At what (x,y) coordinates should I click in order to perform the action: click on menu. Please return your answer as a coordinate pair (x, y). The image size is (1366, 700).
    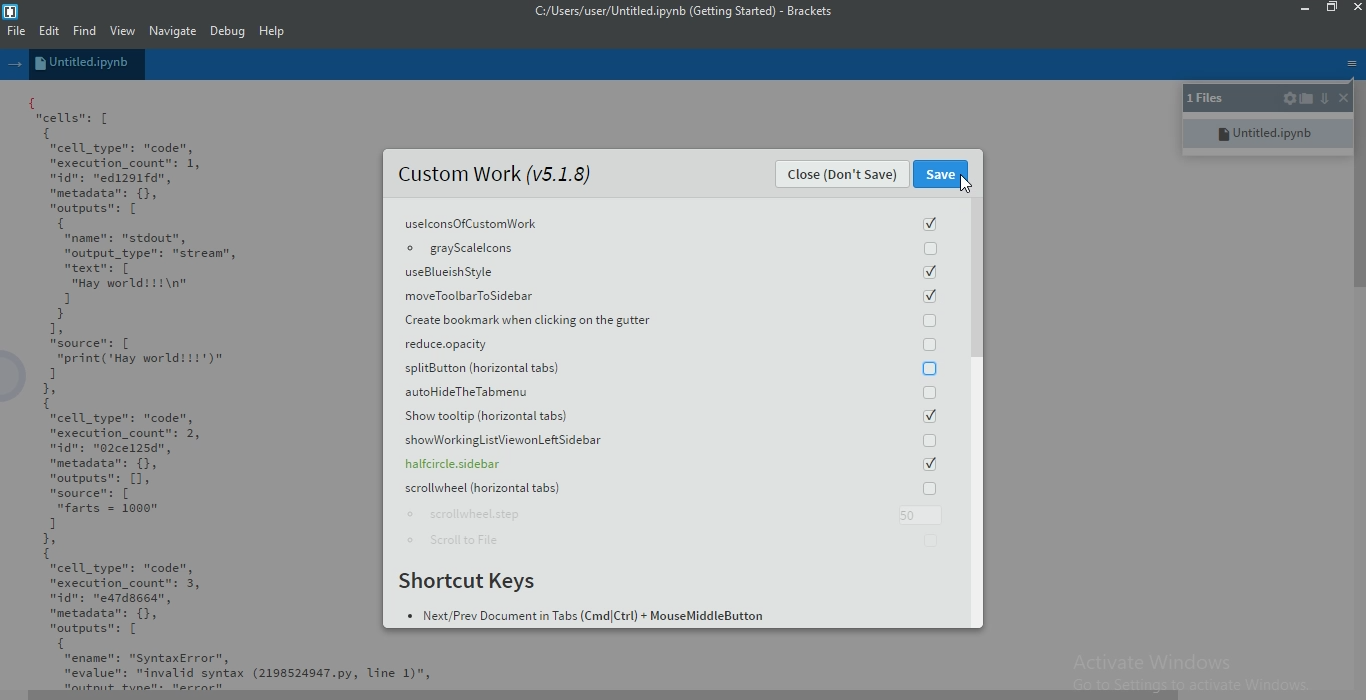
    Looking at the image, I should click on (1349, 62).